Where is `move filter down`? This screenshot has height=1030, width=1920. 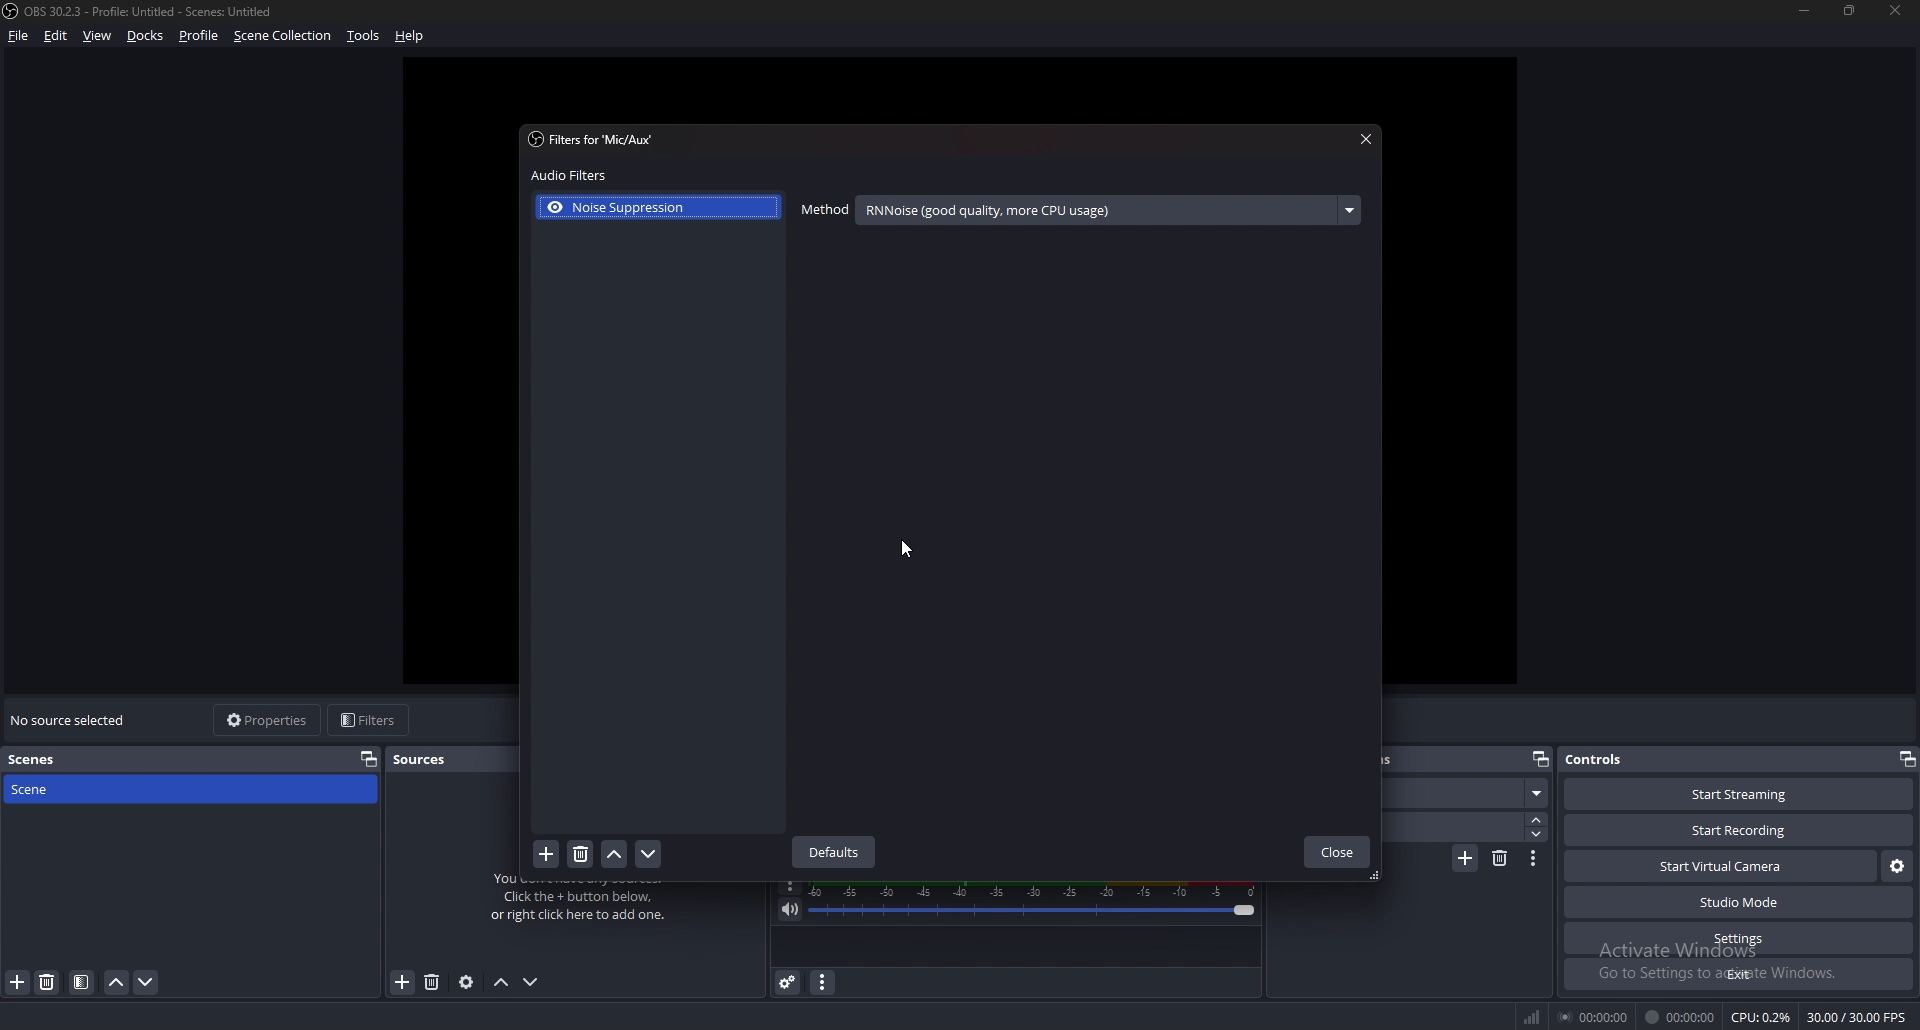 move filter down is located at coordinates (650, 854).